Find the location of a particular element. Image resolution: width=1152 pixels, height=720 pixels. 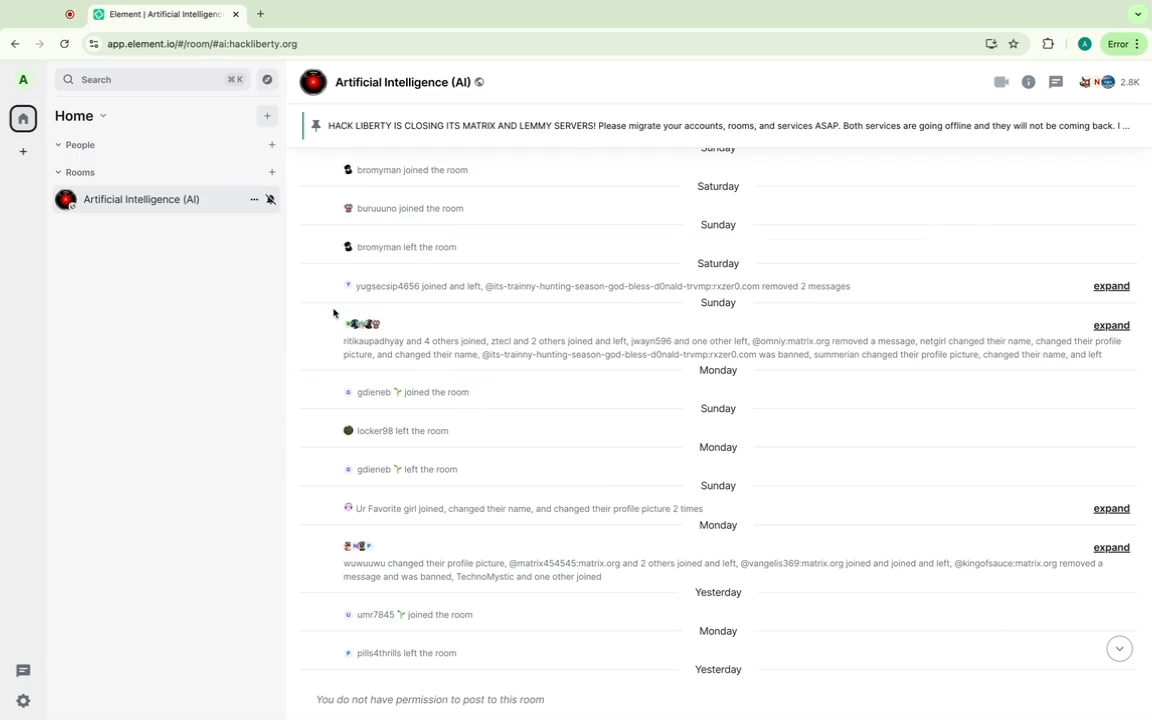

Day is located at coordinates (721, 261).